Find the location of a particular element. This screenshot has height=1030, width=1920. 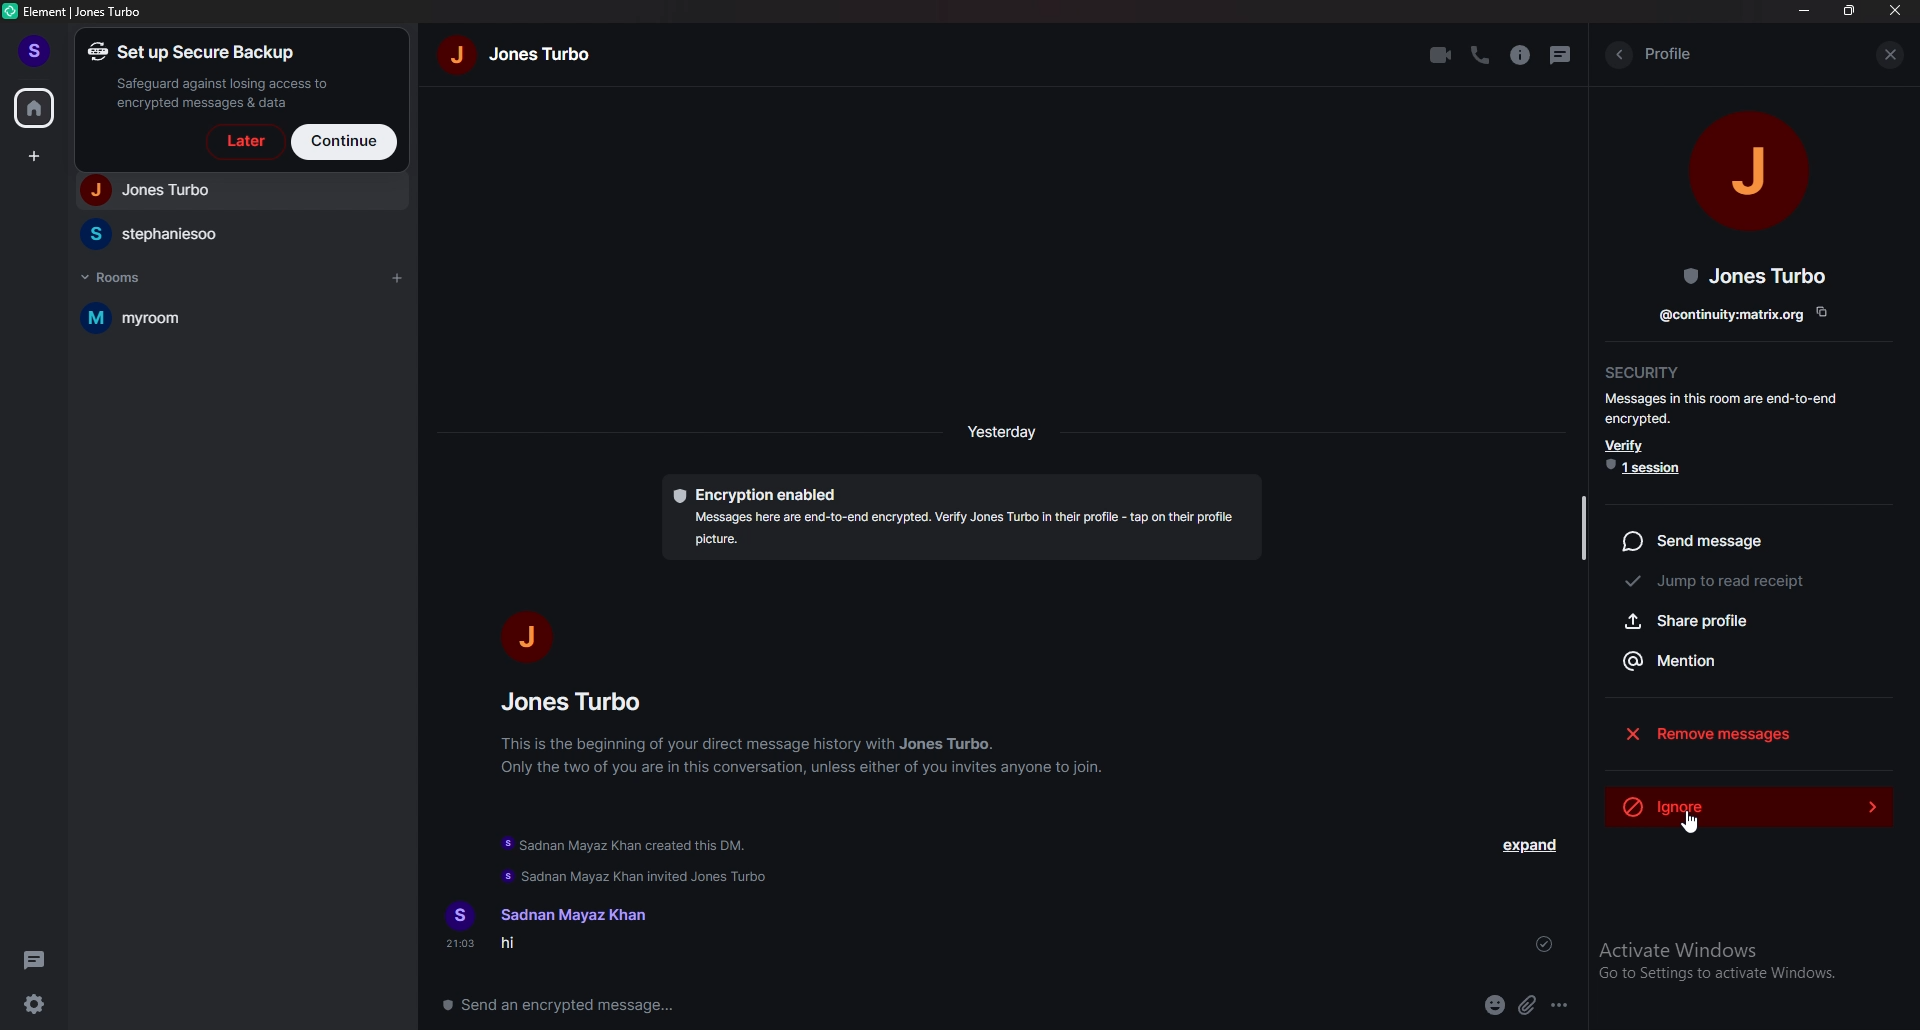

people name is located at coordinates (1756, 276).